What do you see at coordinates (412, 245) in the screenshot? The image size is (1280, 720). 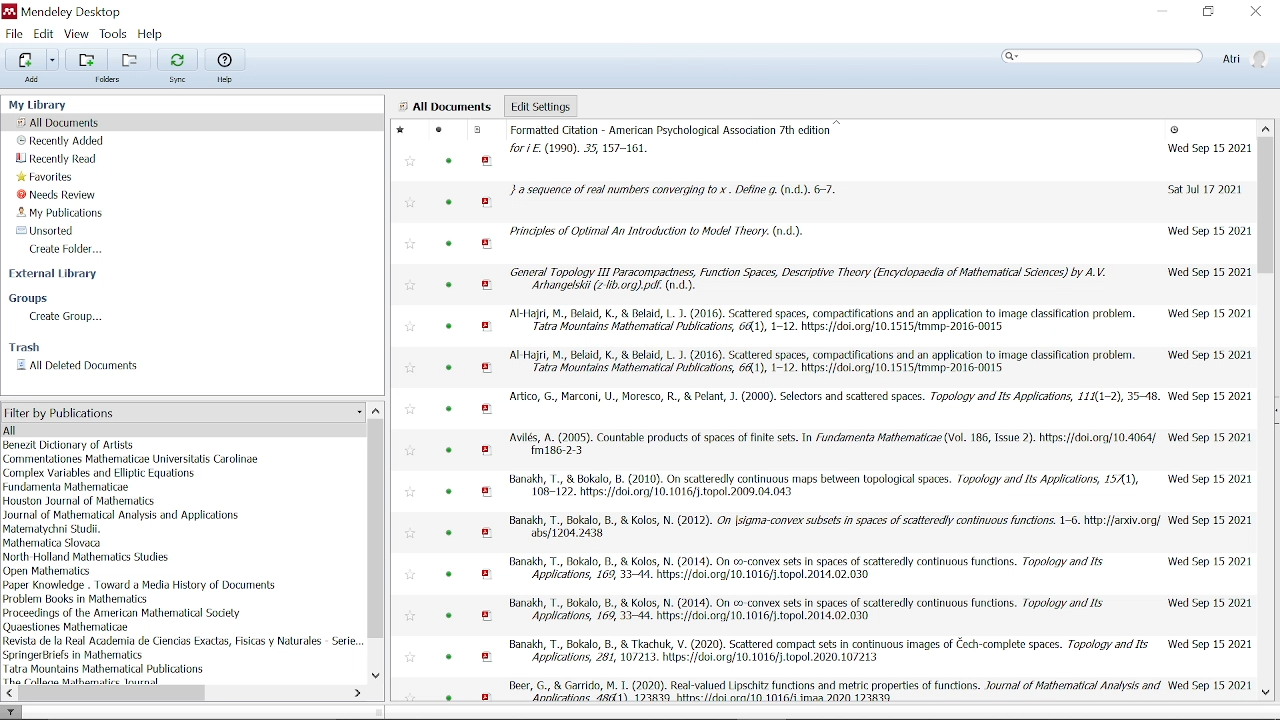 I see `favourite` at bounding box center [412, 245].